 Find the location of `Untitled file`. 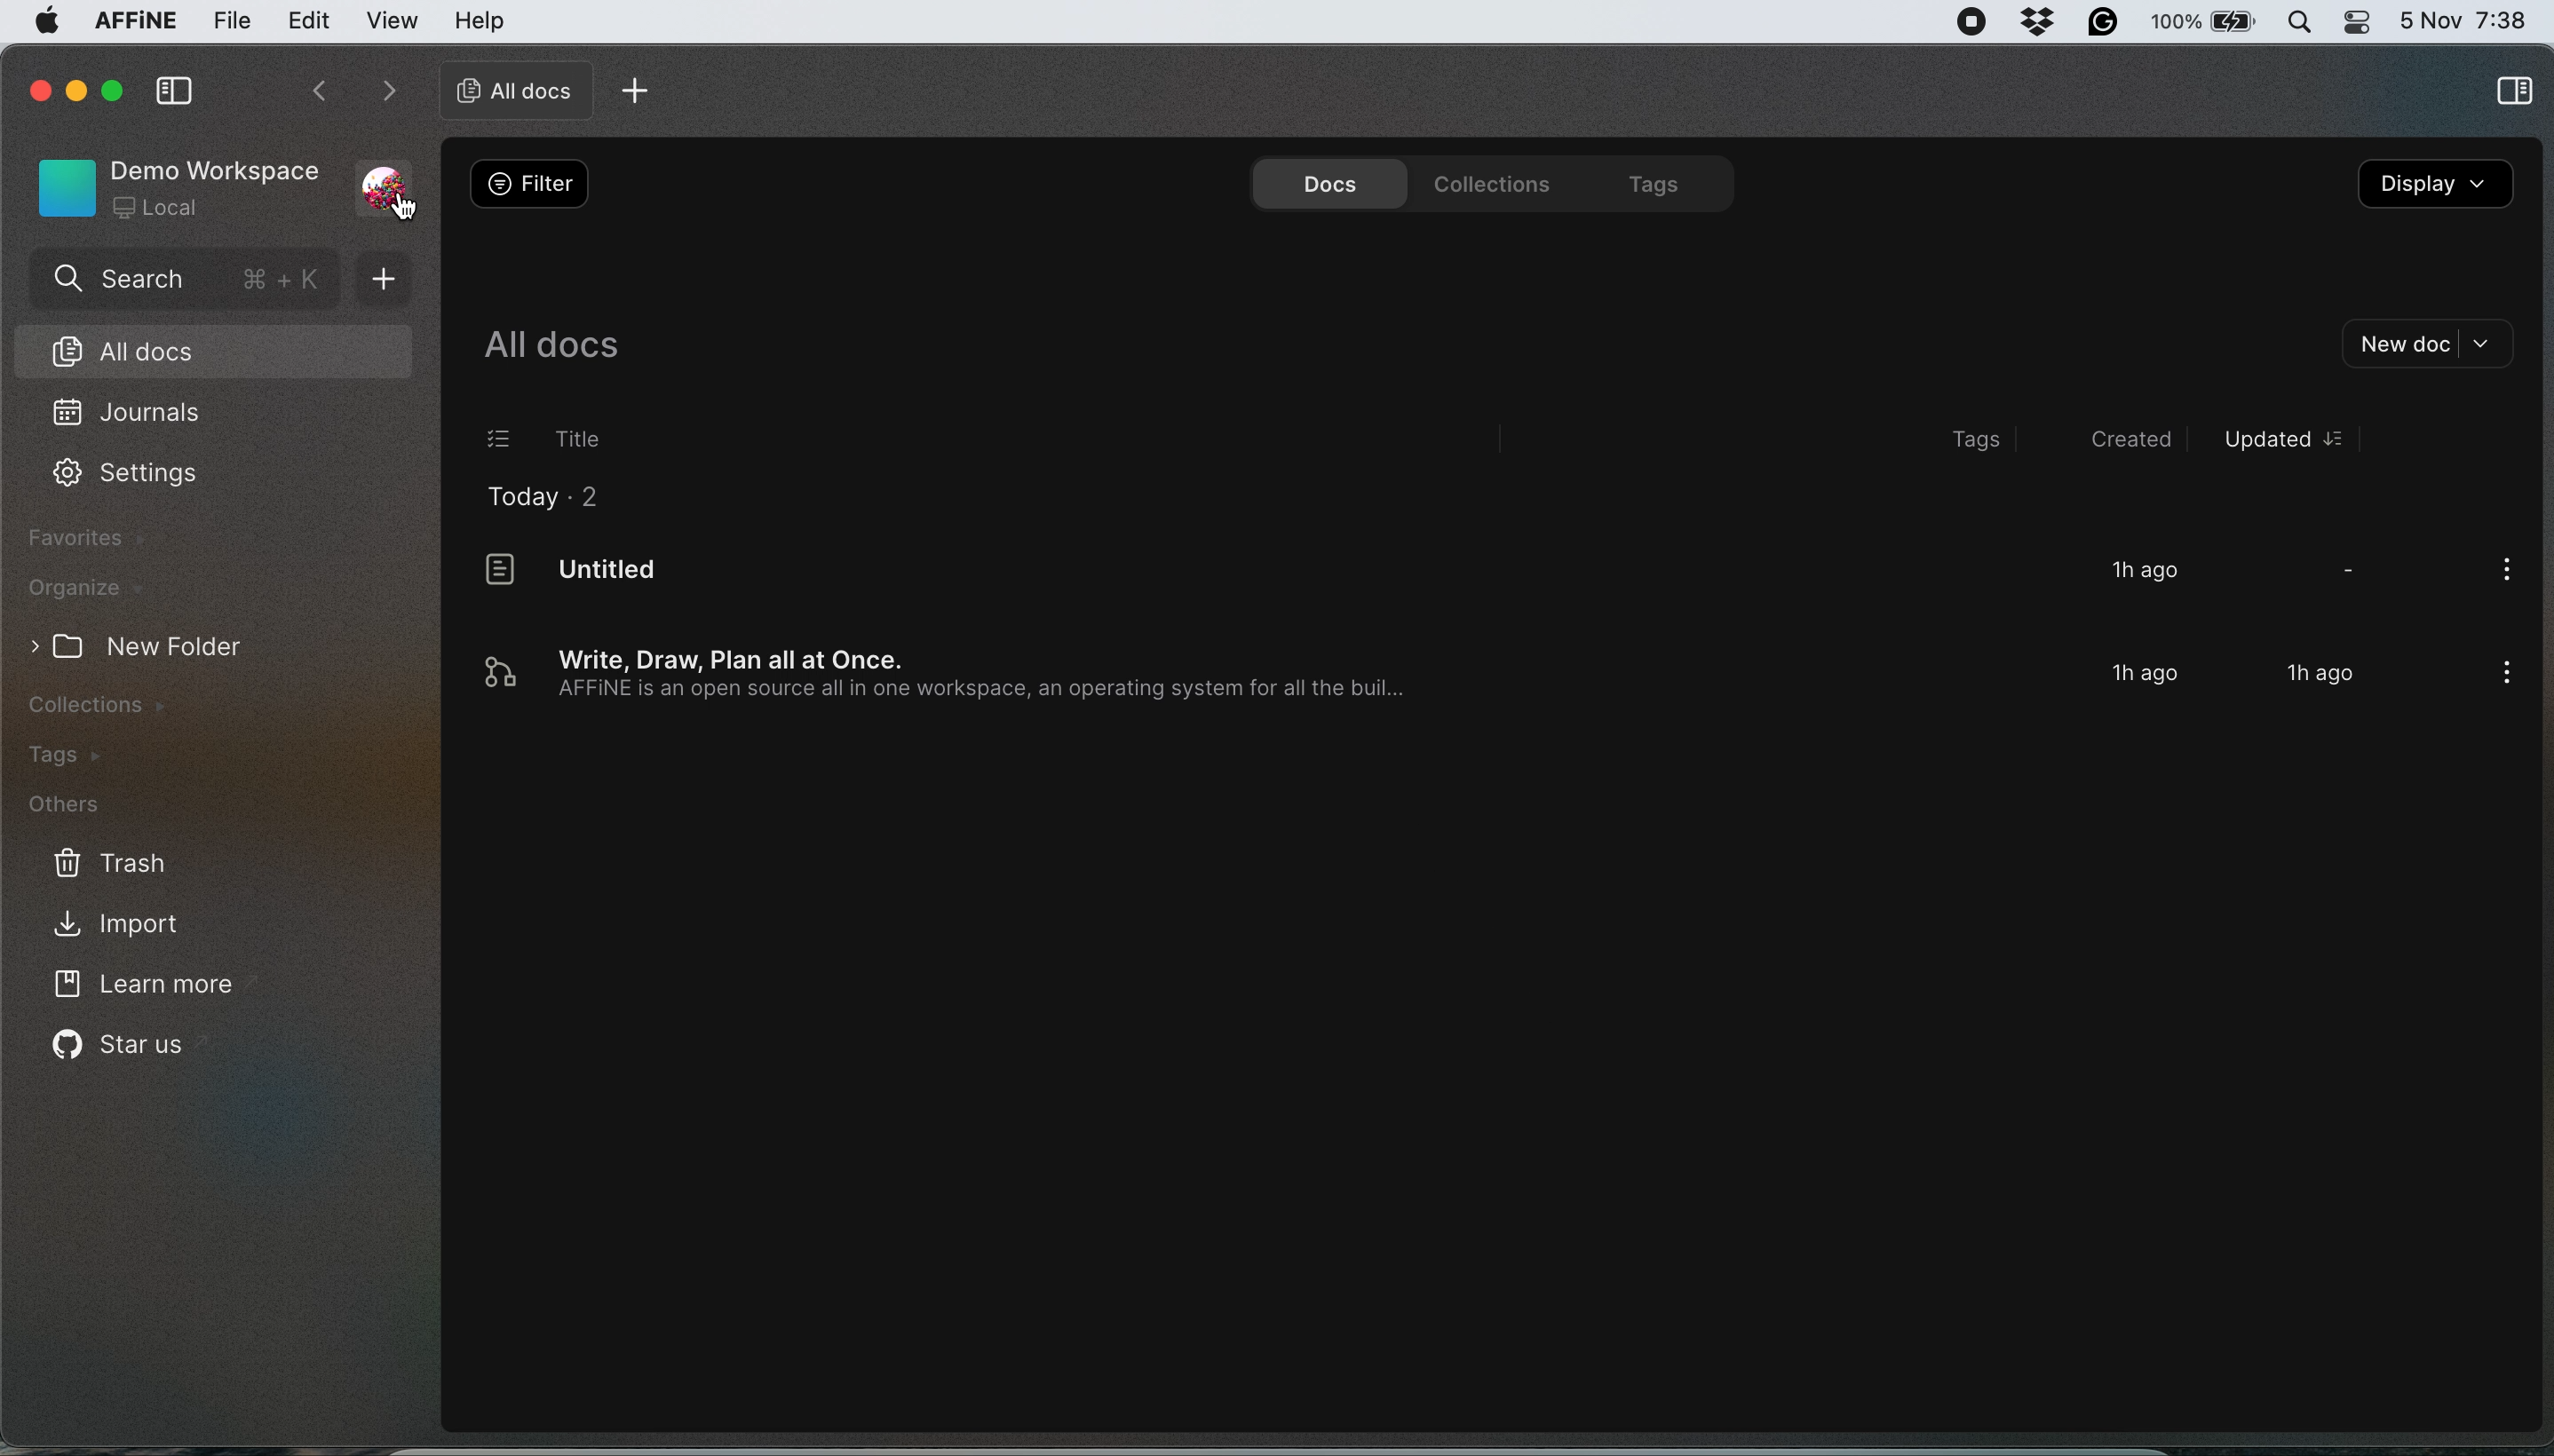

Untitled file is located at coordinates (1426, 577).